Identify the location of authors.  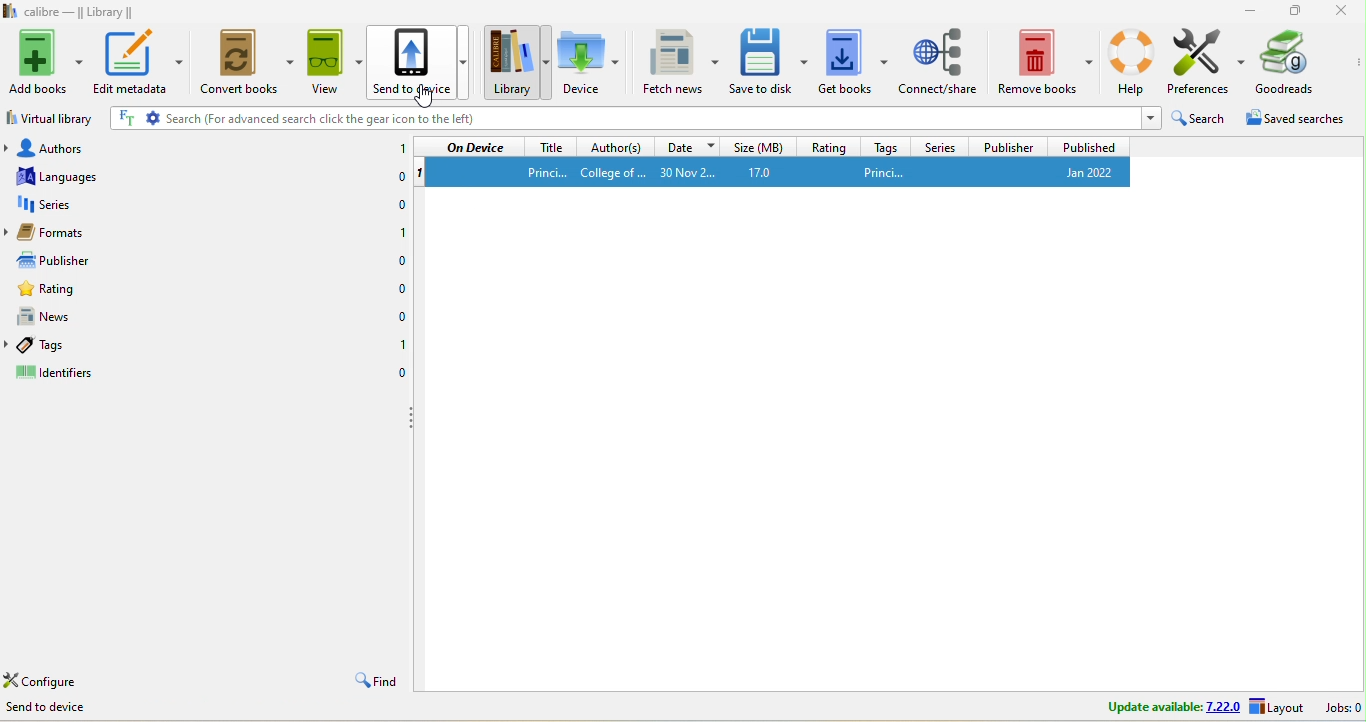
(616, 148).